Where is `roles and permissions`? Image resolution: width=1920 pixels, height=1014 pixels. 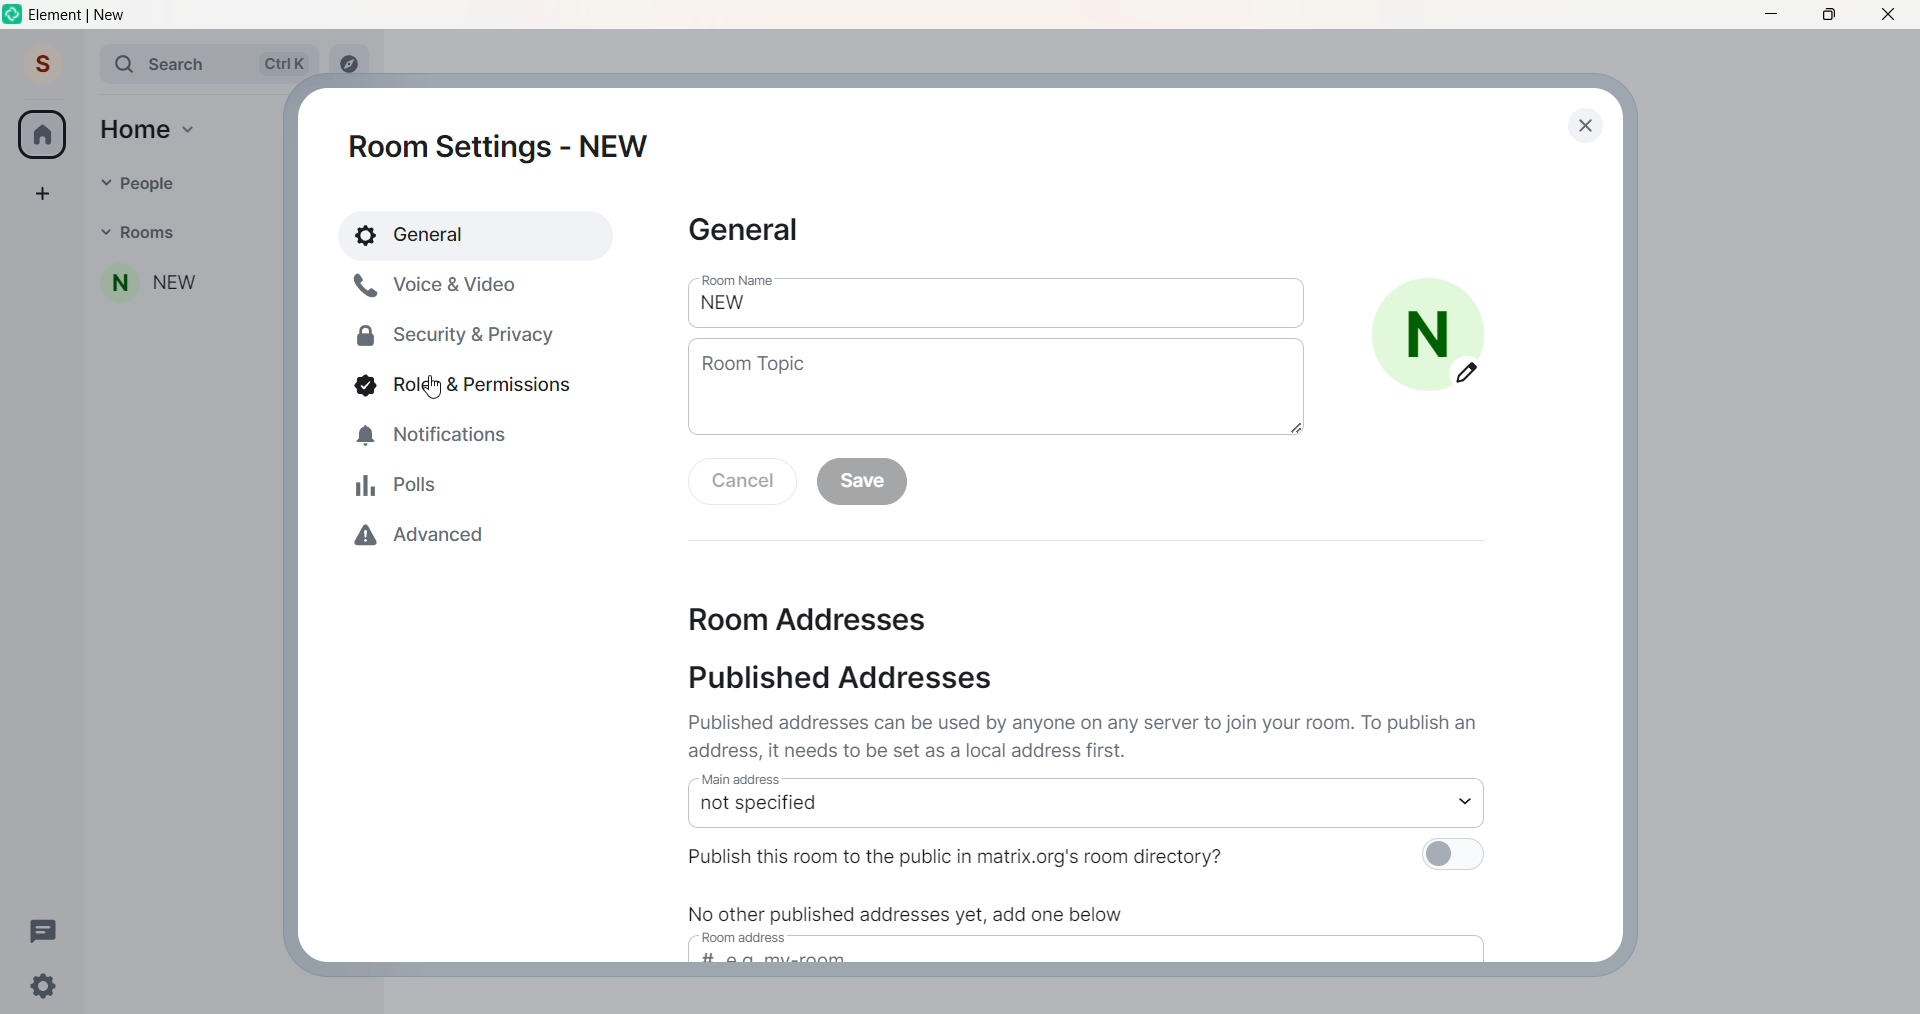 roles and permissions is located at coordinates (464, 384).